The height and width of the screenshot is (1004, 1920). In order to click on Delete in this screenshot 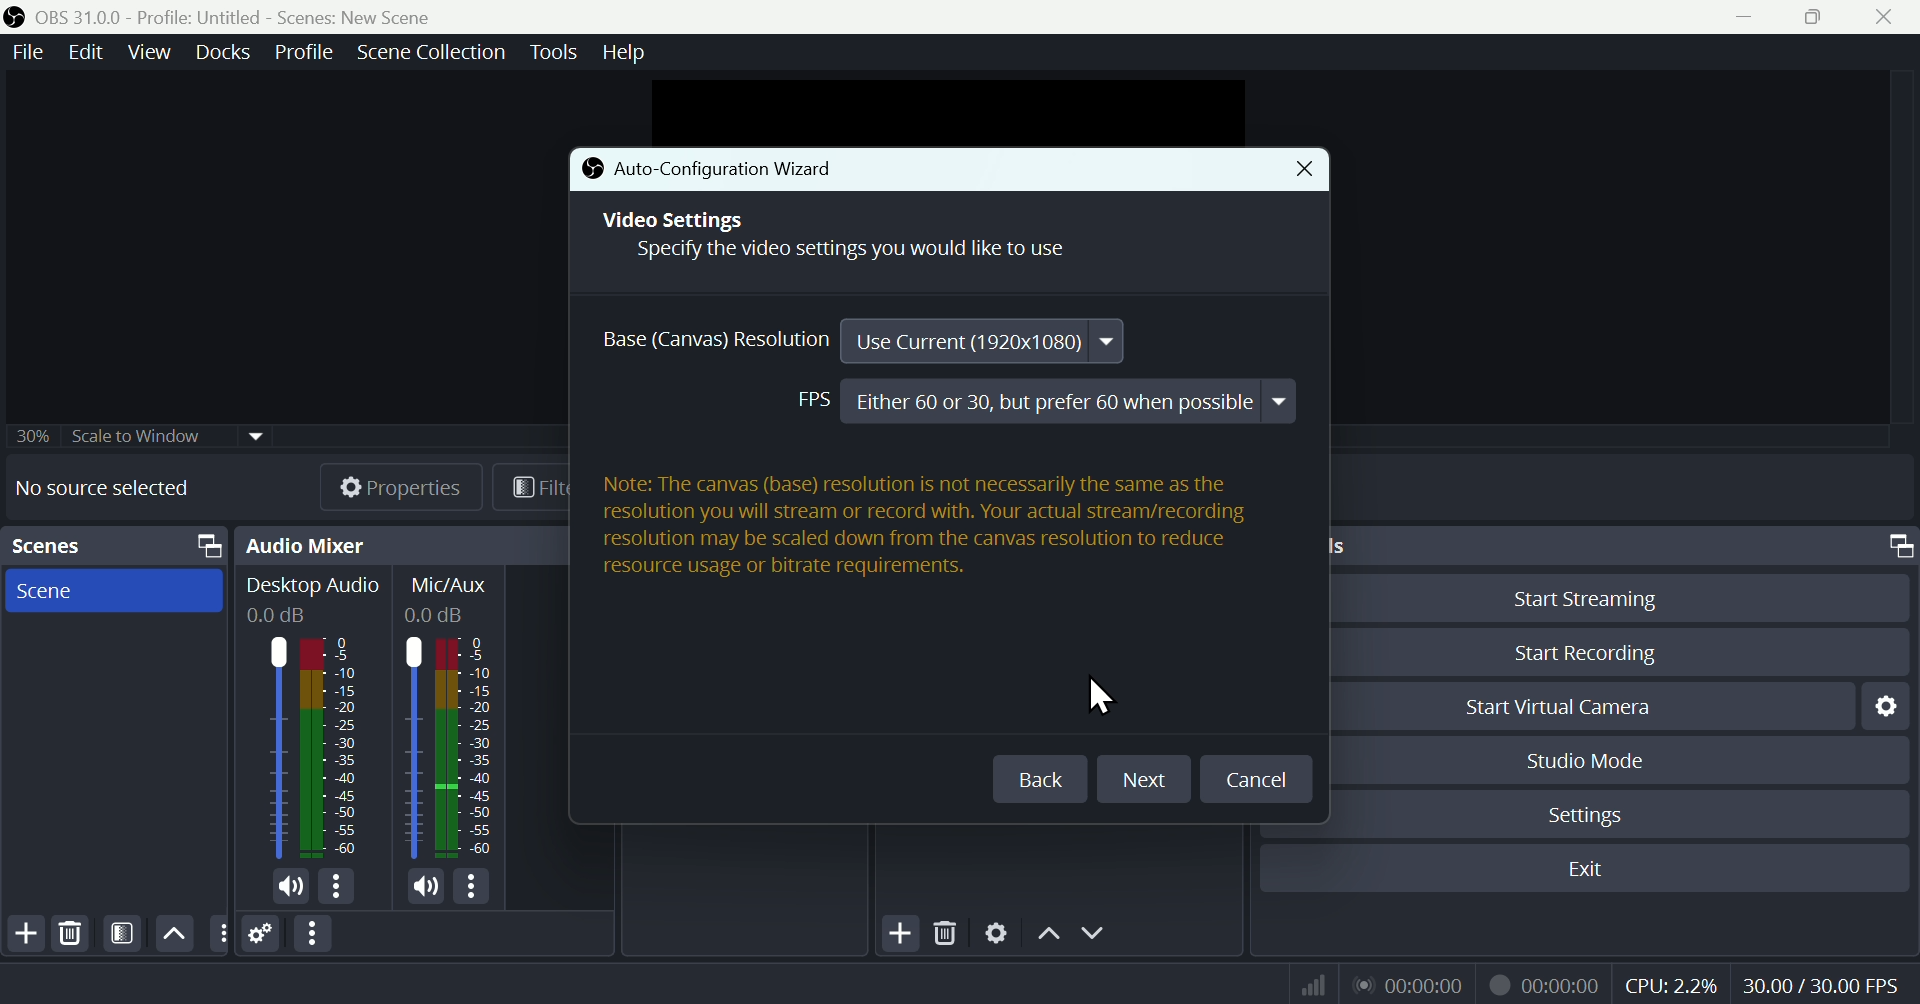, I will do `click(72, 933)`.